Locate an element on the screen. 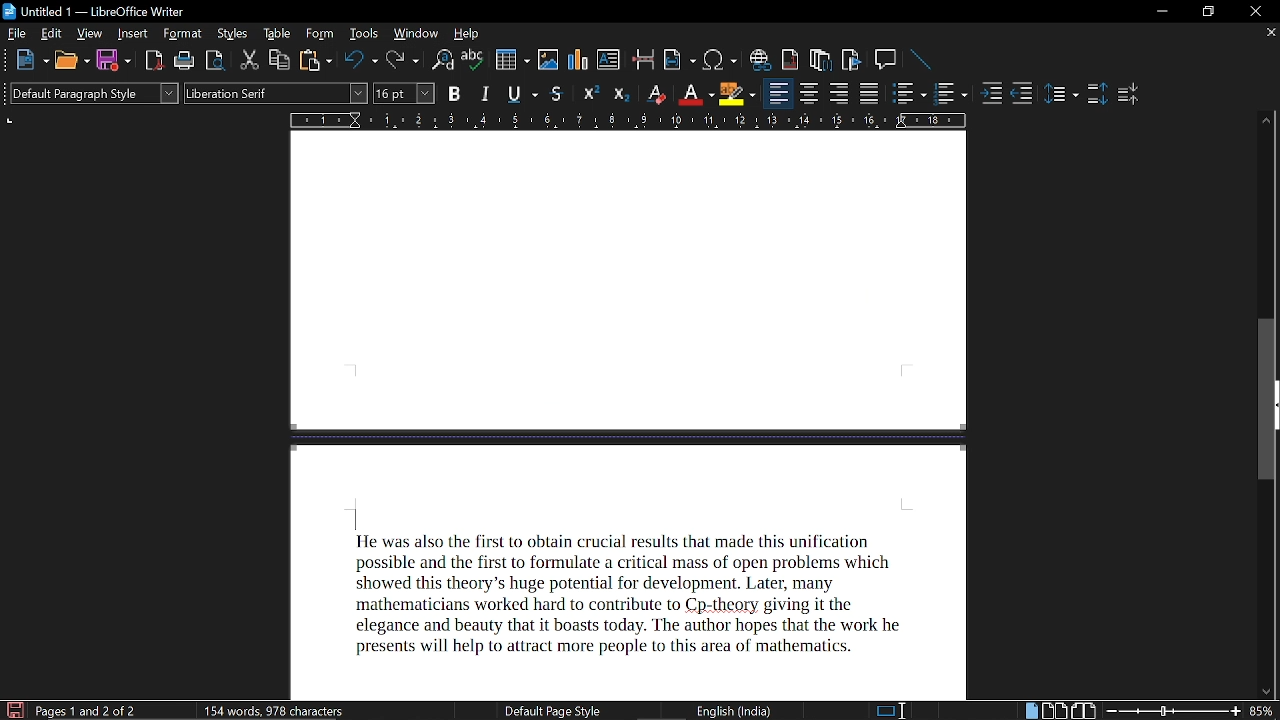 The height and width of the screenshot is (720, 1280). Set up line spacing is located at coordinates (1062, 95).